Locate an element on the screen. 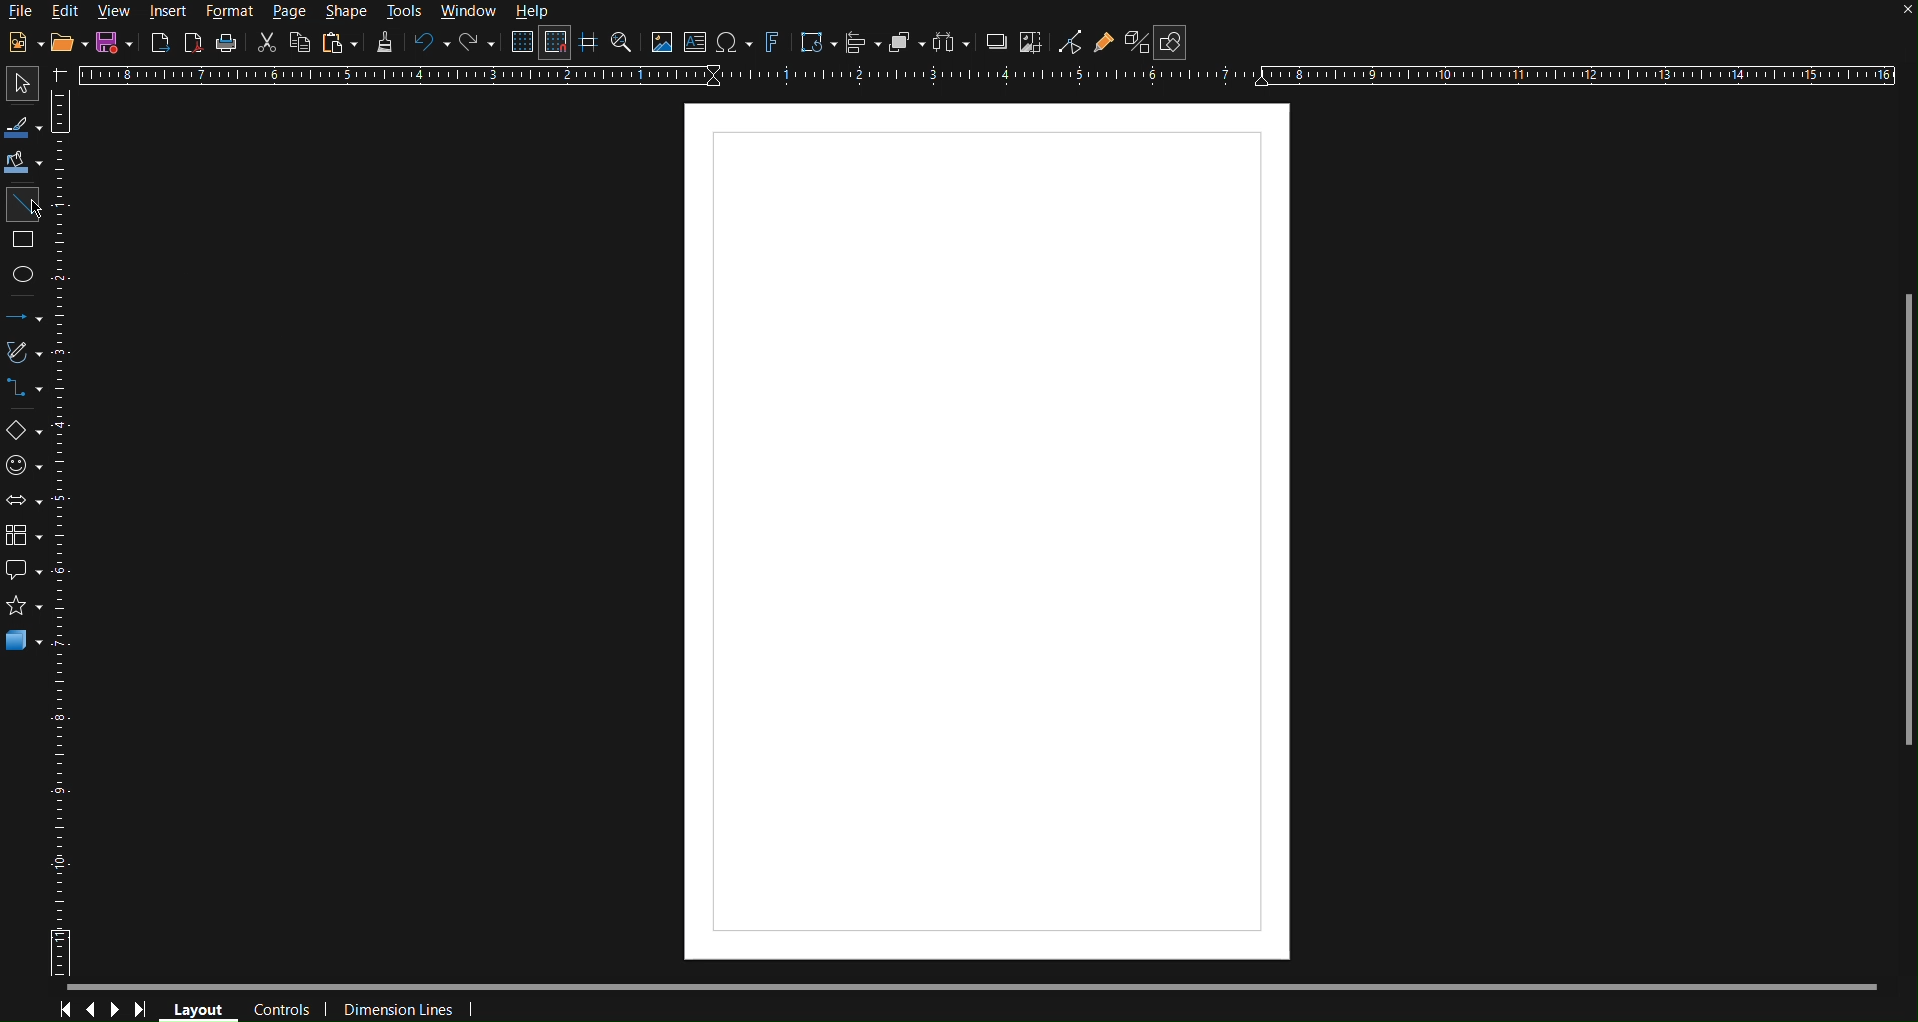 This screenshot has height=1022, width=1918. Export is located at coordinates (160, 42).